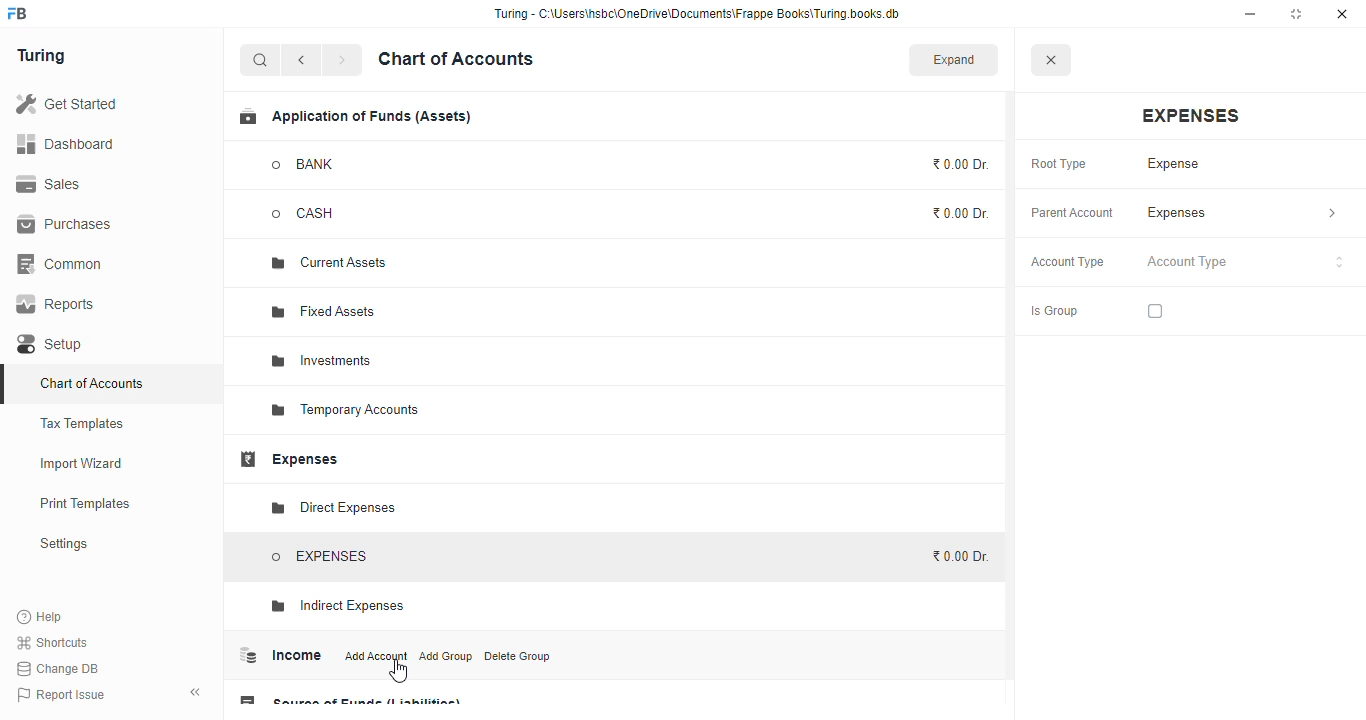 This screenshot has width=1366, height=720. What do you see at coordinates (398, 671) in the screenshot?
I see `cursor` at bounding box center [398, 671].